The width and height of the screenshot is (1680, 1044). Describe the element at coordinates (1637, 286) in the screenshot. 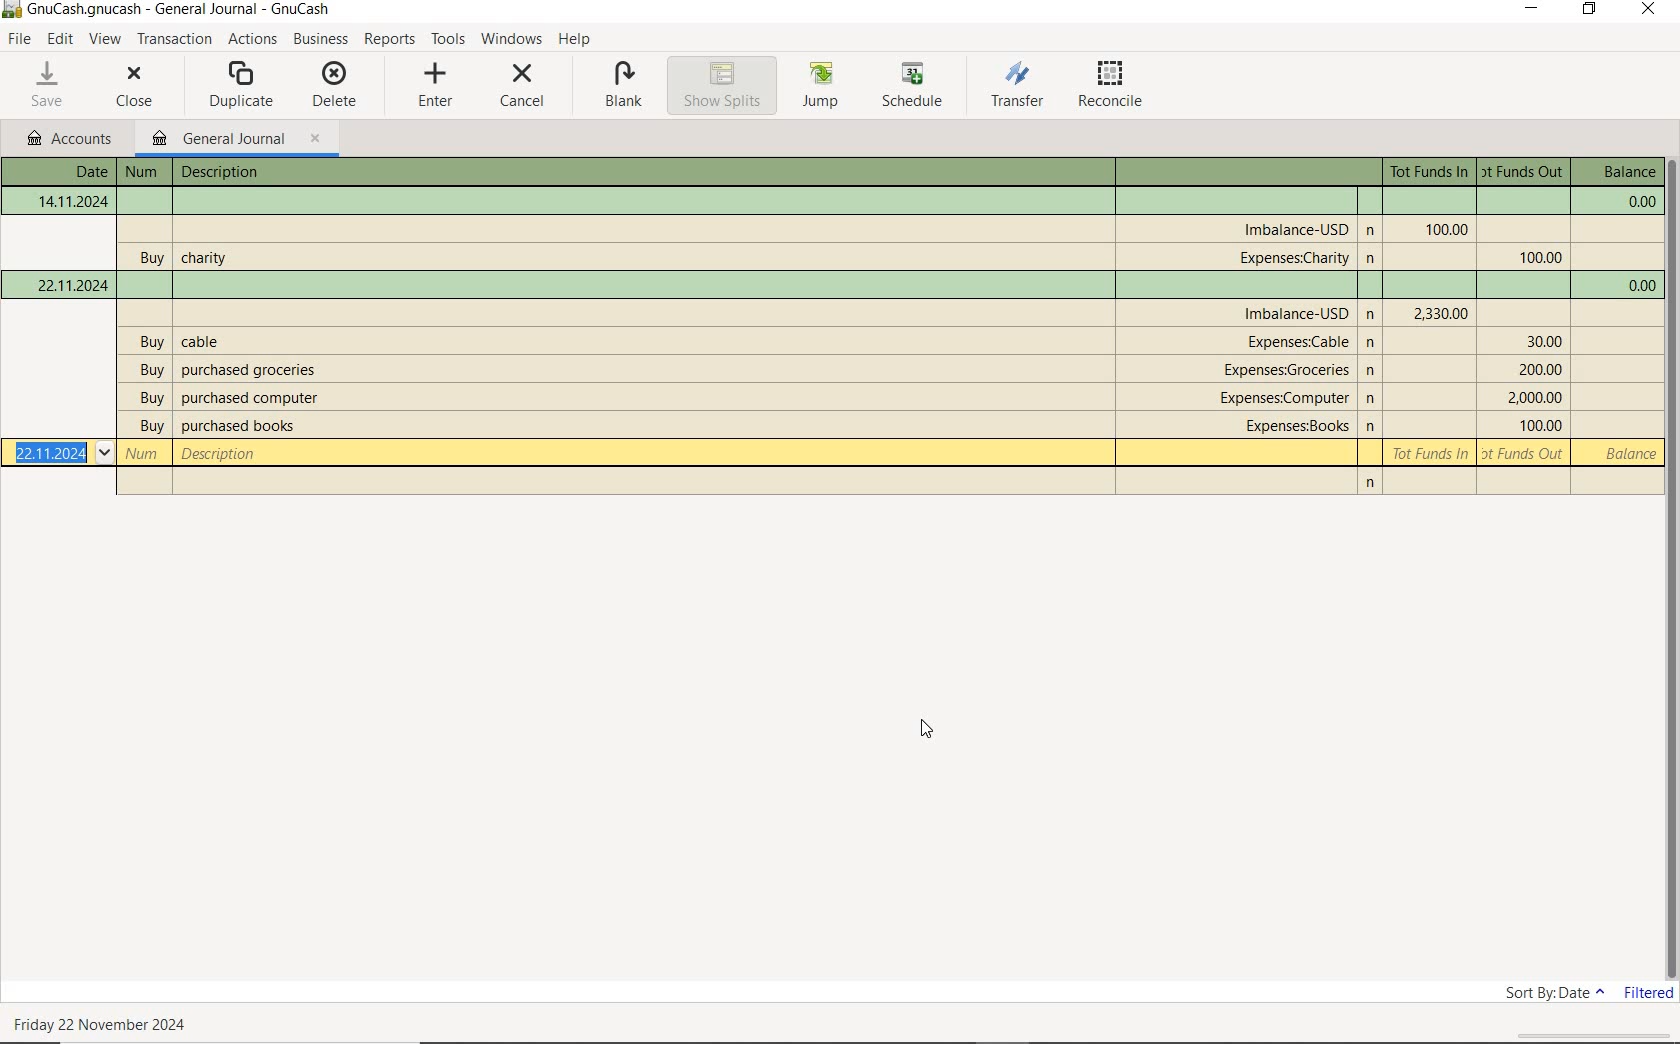

I see `balance` at that location.